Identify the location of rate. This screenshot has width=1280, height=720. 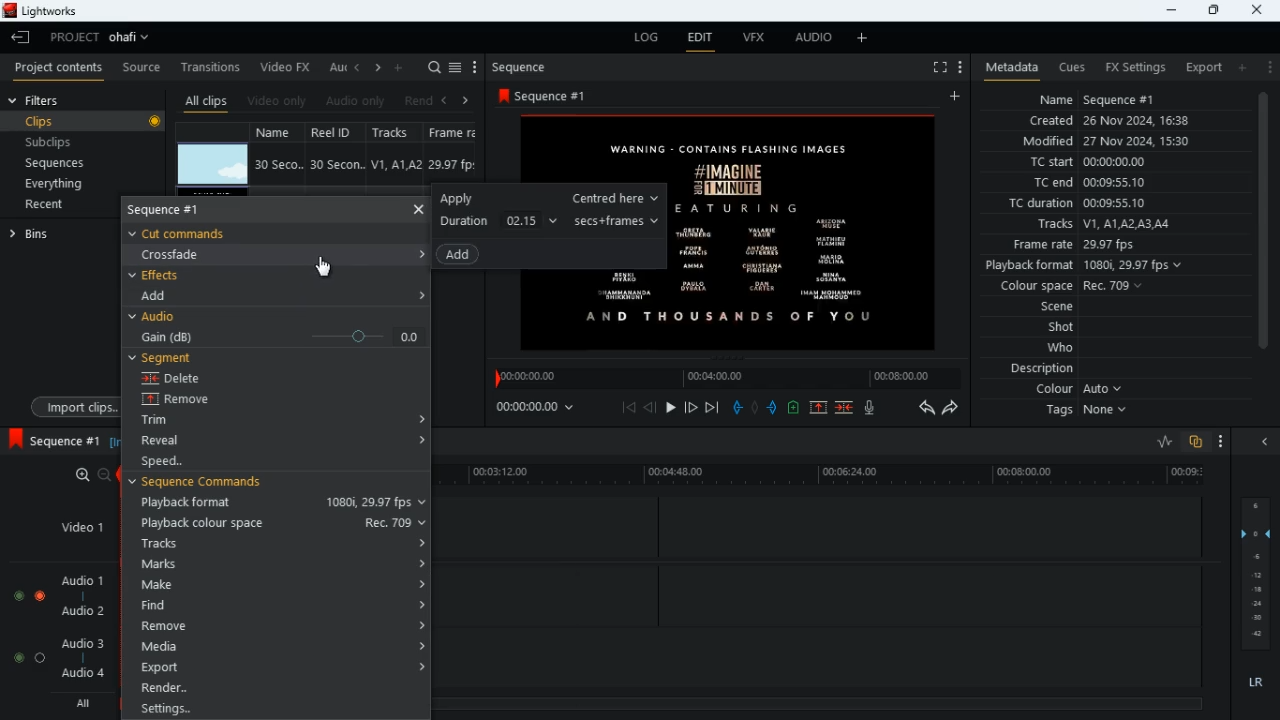
(1158, 442).